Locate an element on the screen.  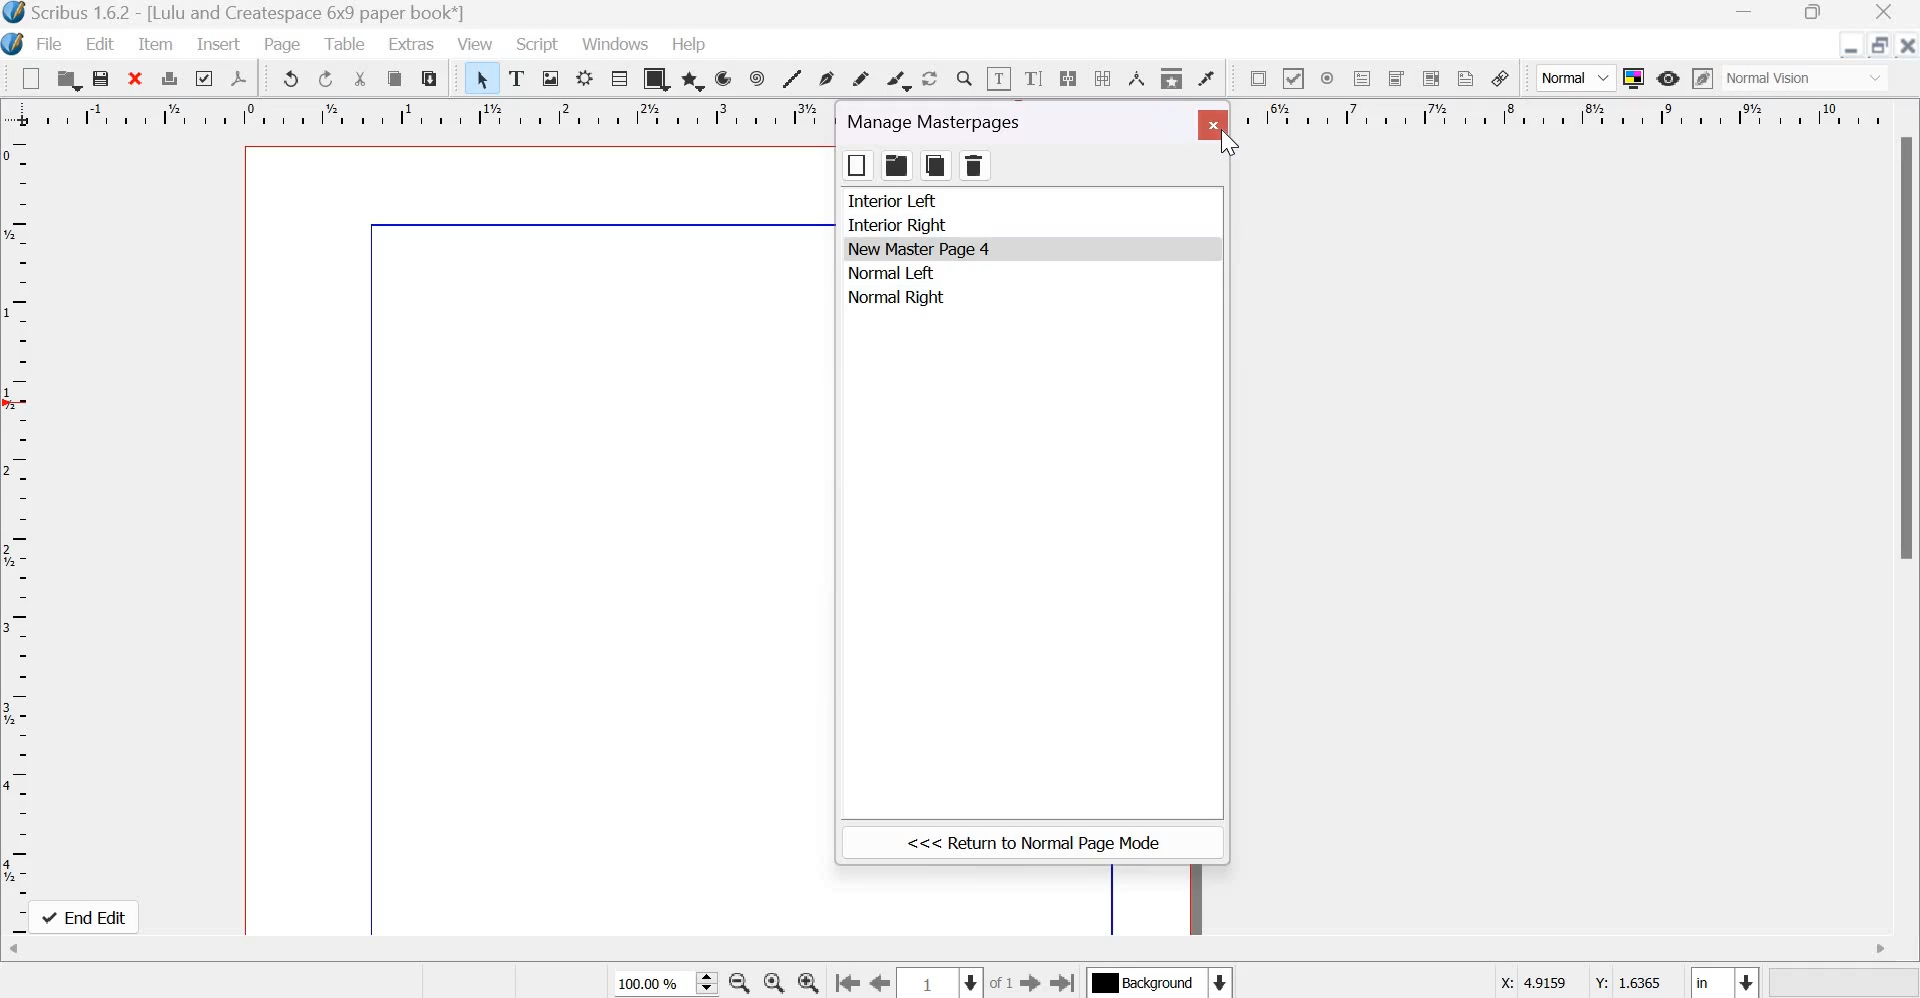
Go to the previous page is located at coordinates (876, 982).